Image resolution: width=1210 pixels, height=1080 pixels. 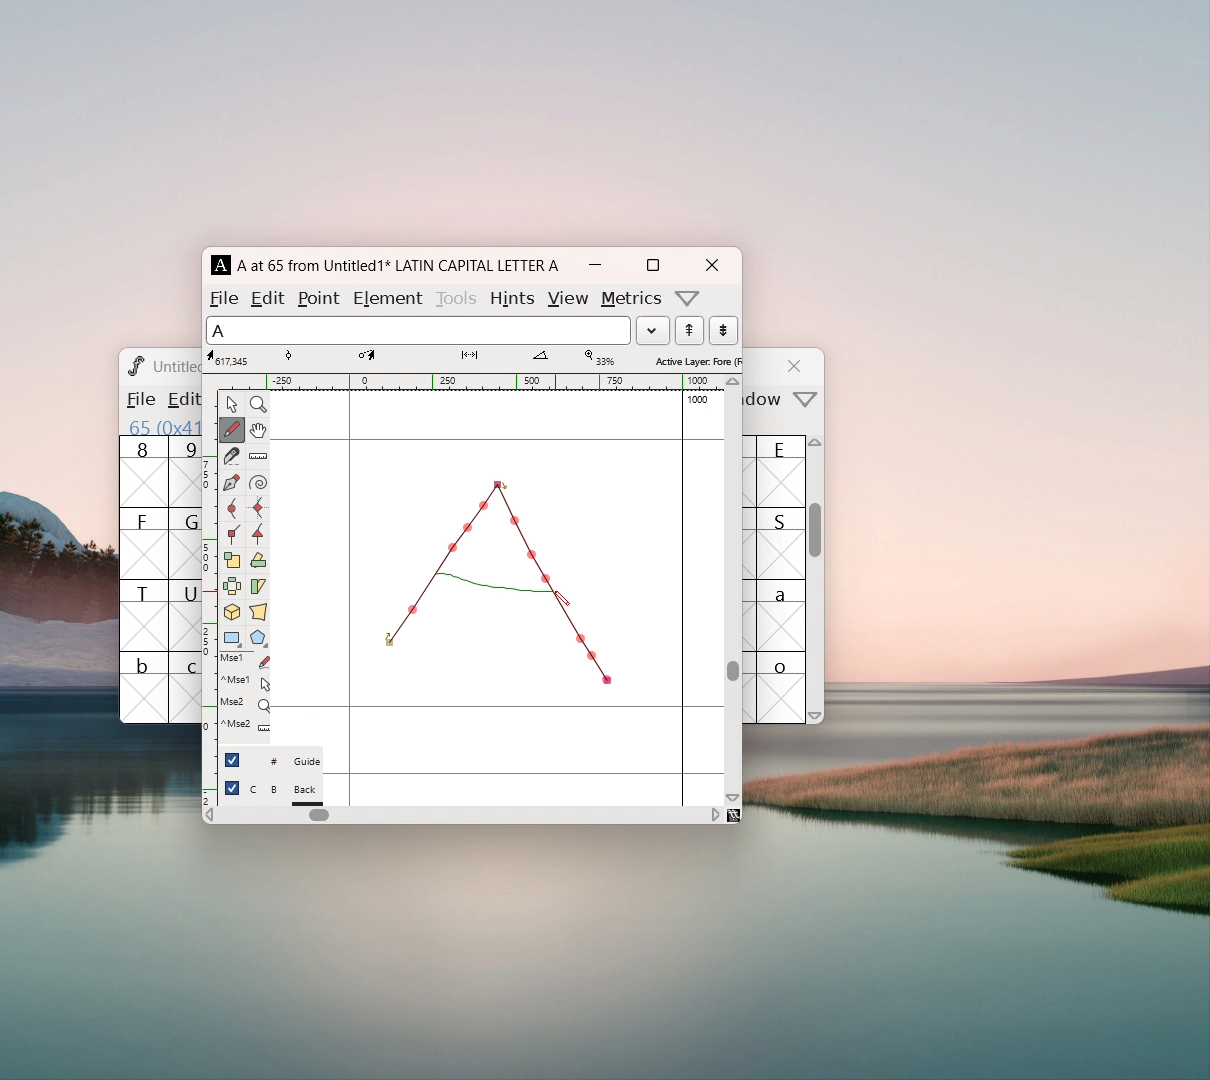 I want to click on add a curve point, so click(x=231, y=509).